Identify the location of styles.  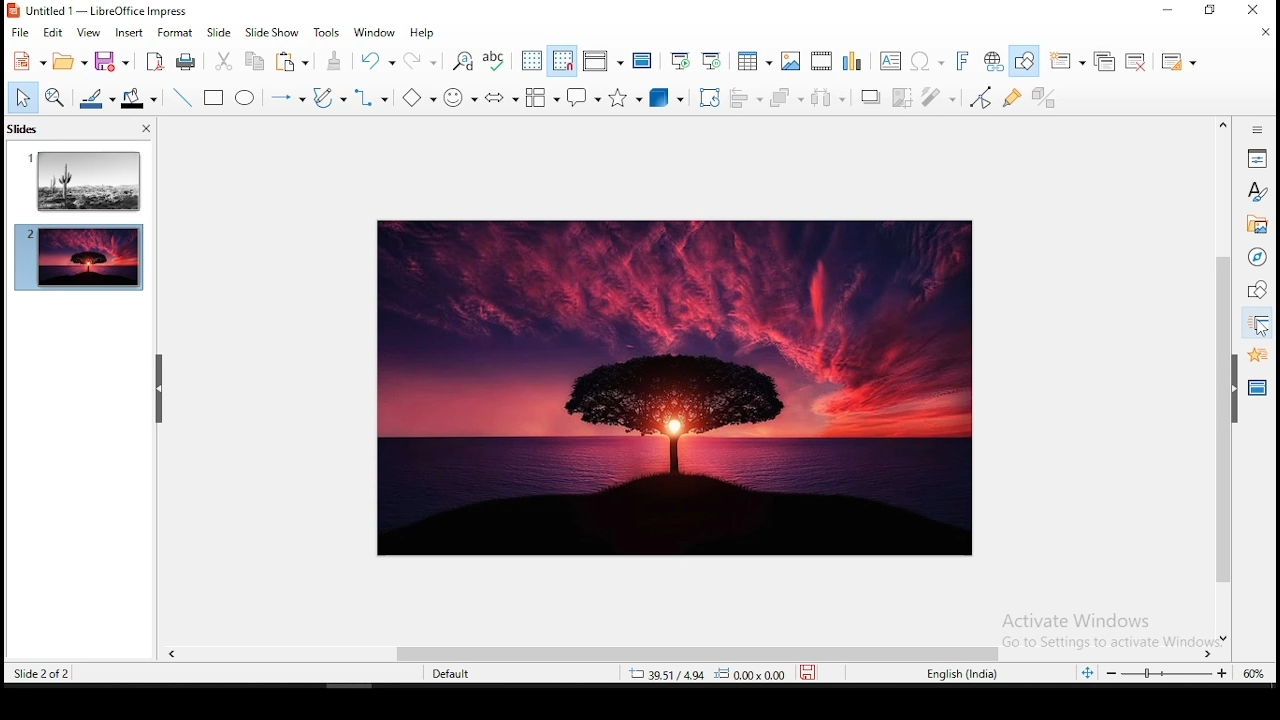
(1254, 194).